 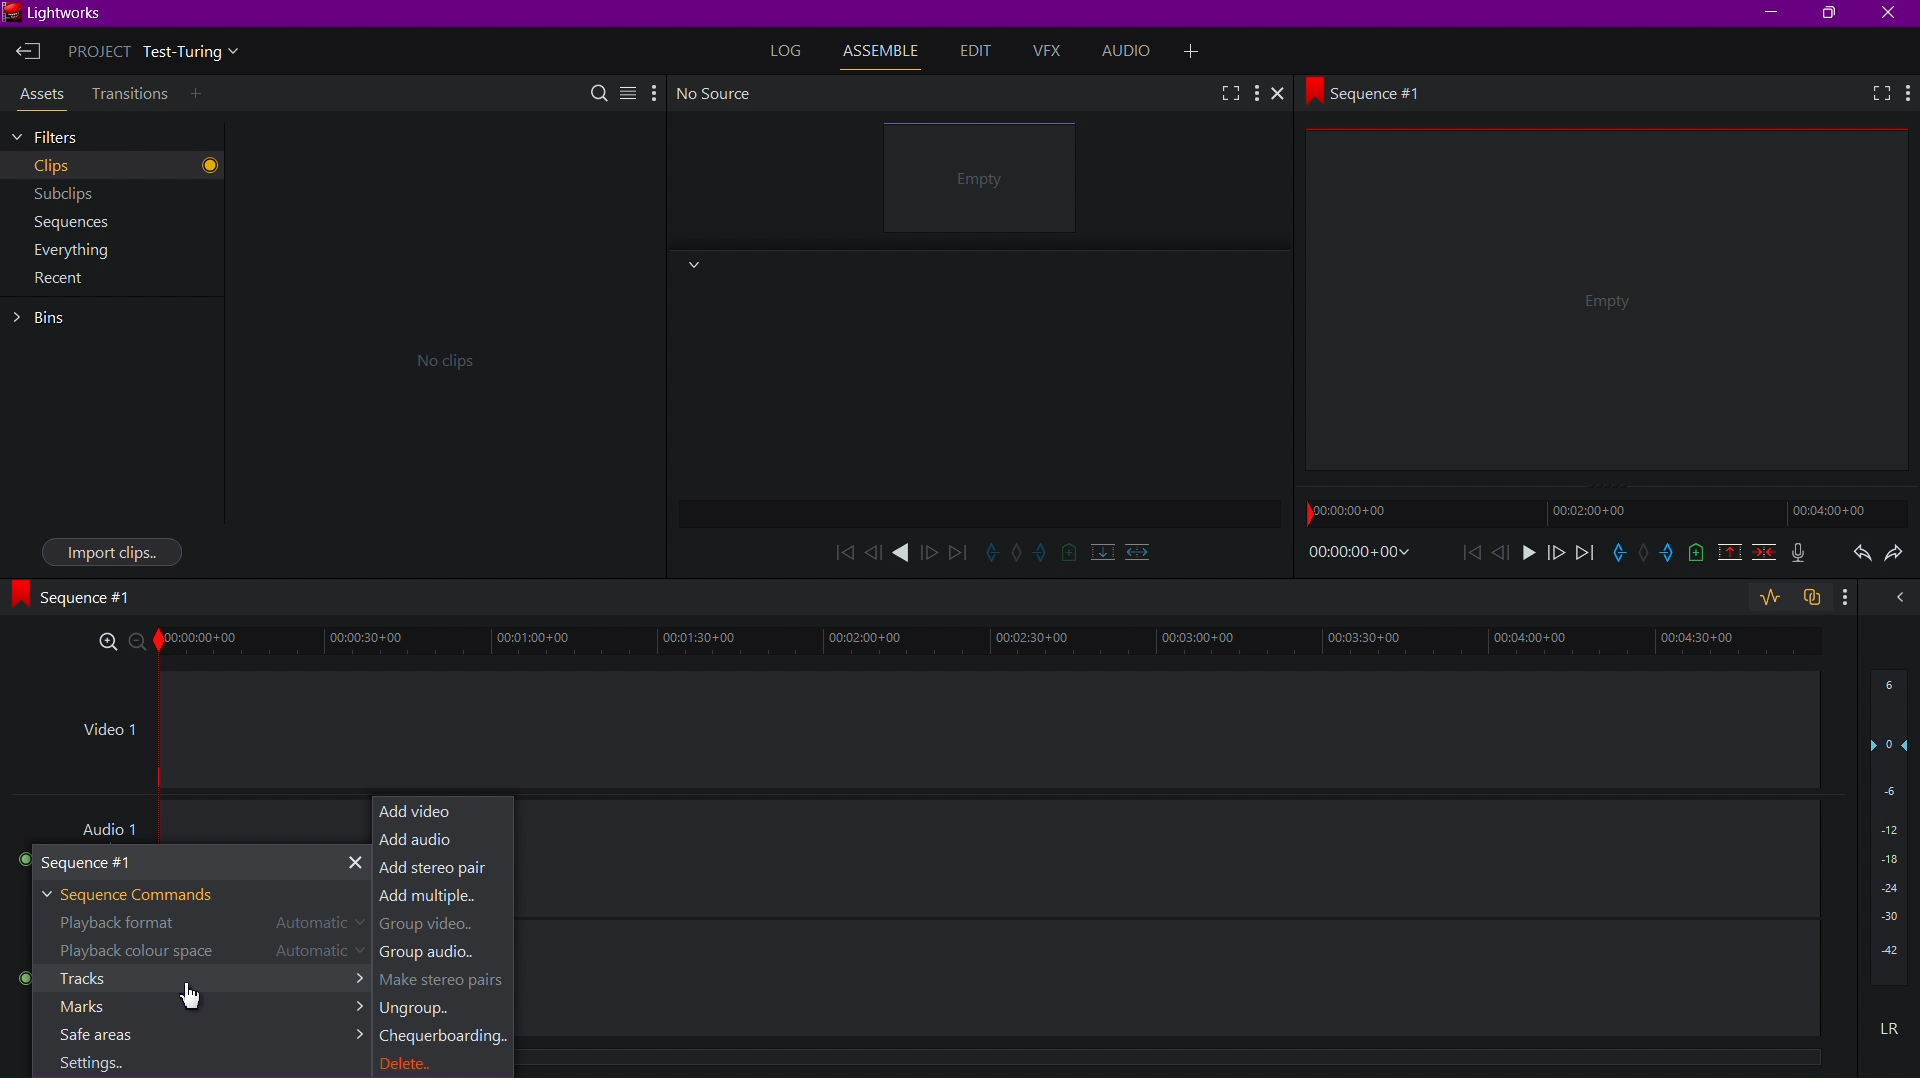 I want to click on slip edit, so click(x=1043, y=554).